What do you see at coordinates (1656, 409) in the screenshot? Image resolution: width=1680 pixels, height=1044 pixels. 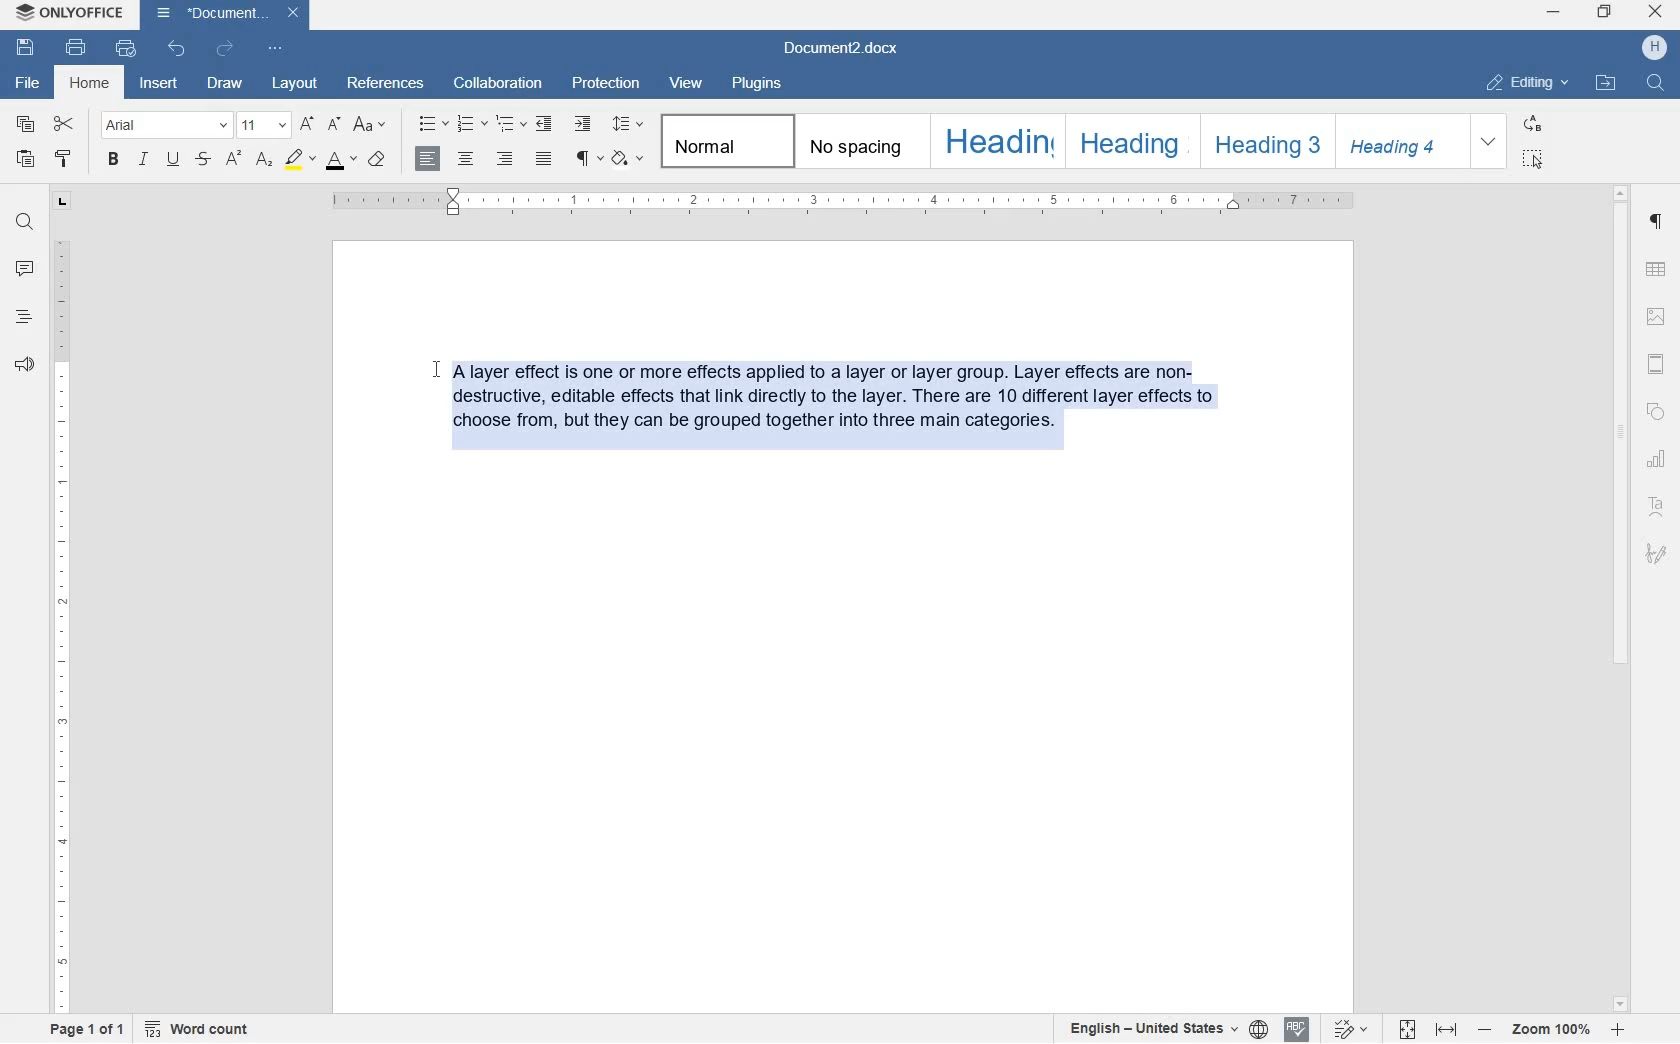 I see `shapes` at bounding box center [1656, 409].